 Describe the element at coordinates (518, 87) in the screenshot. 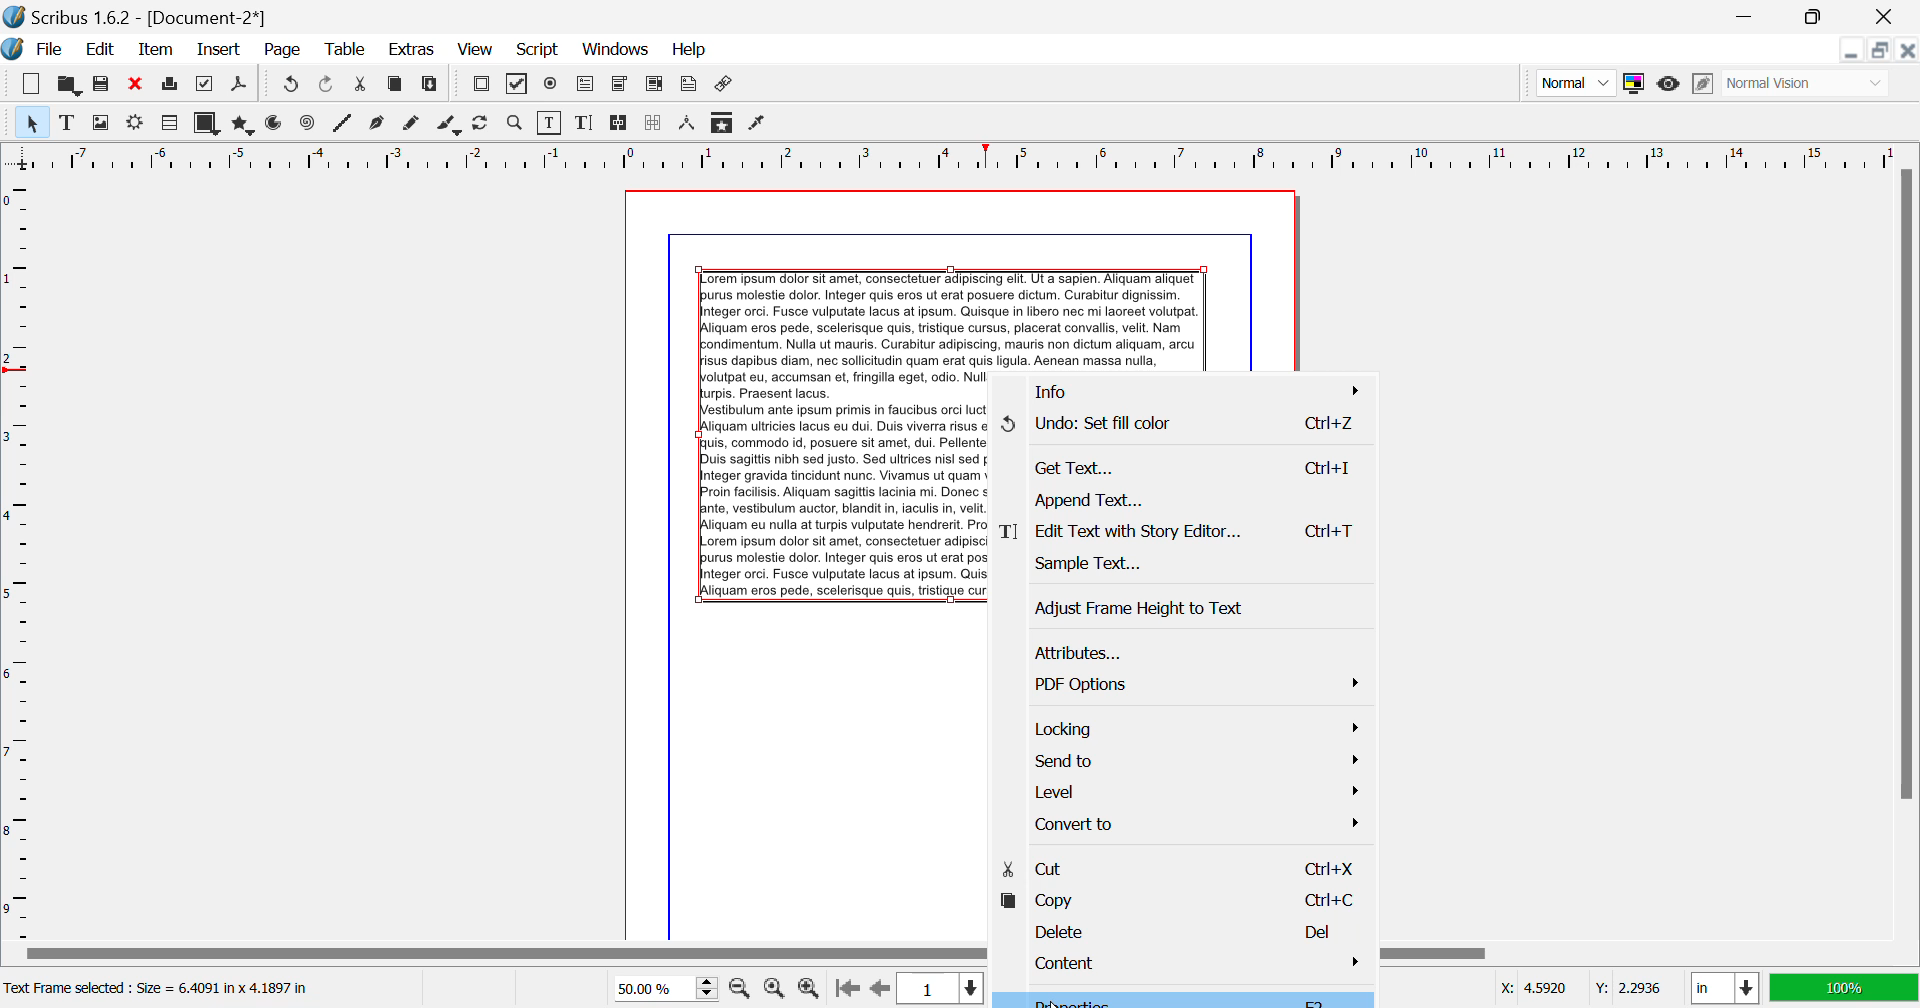

I see `Pdf Checkbox` at that location.